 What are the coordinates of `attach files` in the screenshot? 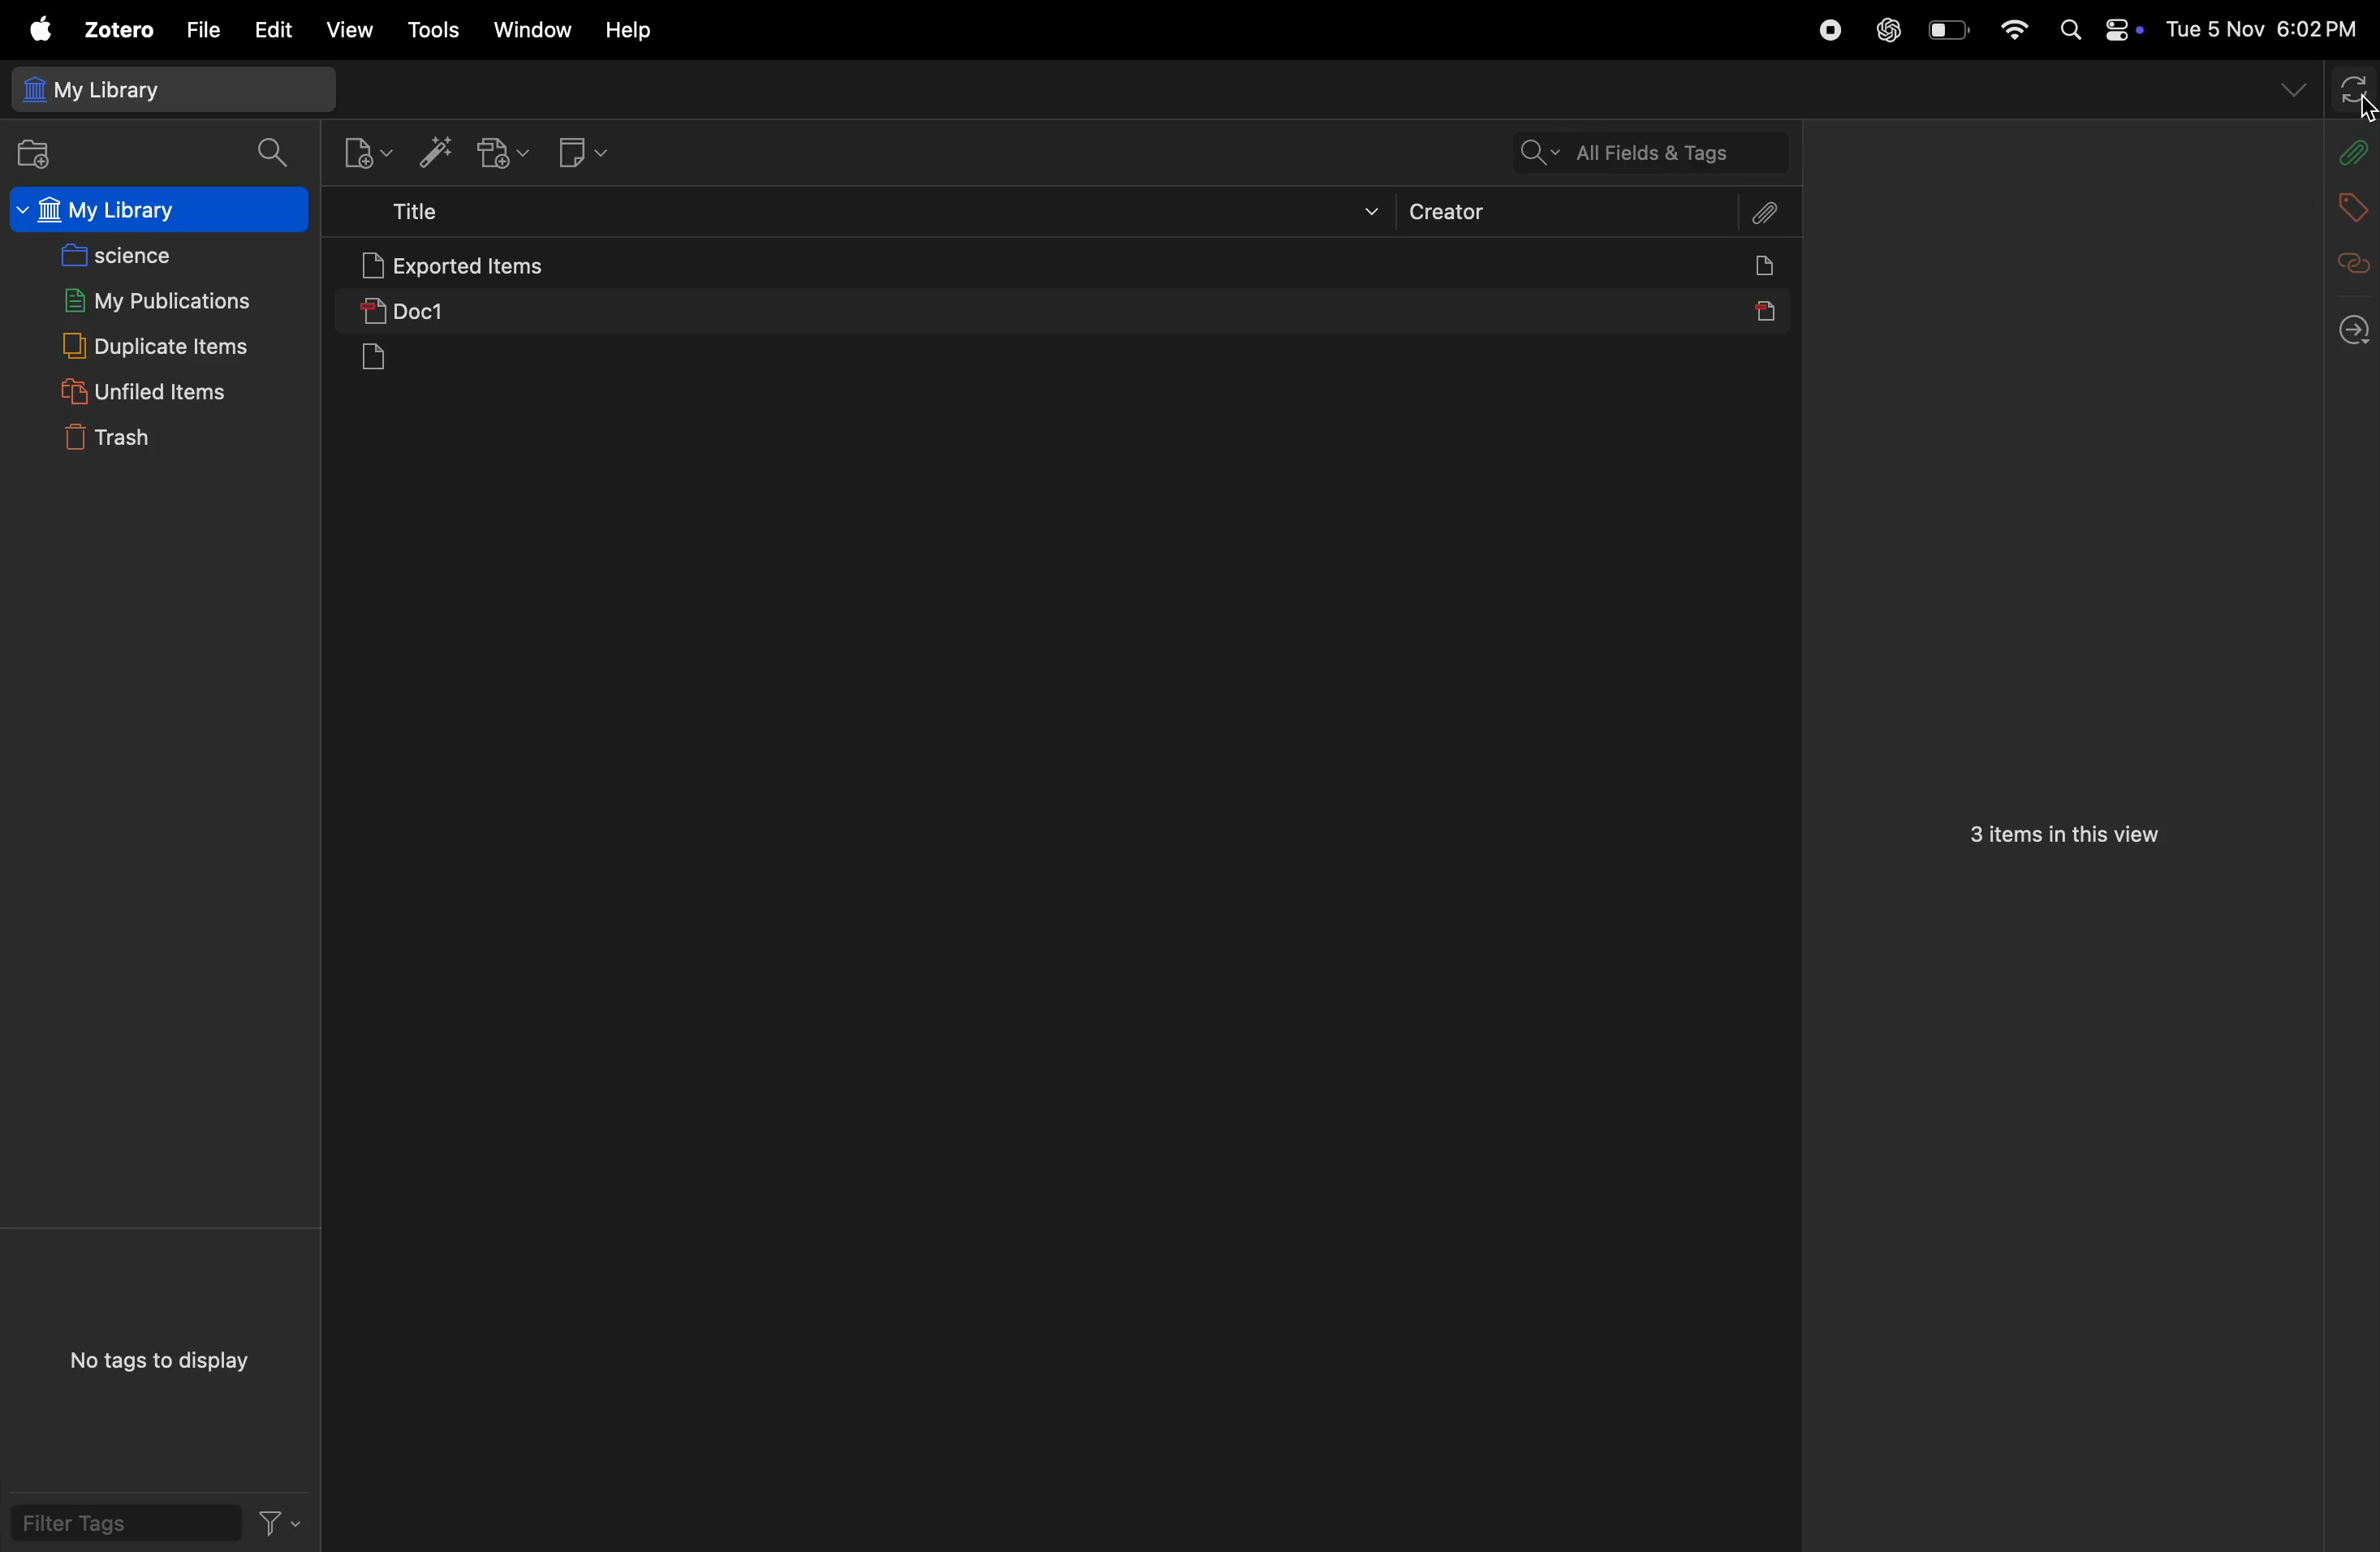 It's located at (2349, 153).